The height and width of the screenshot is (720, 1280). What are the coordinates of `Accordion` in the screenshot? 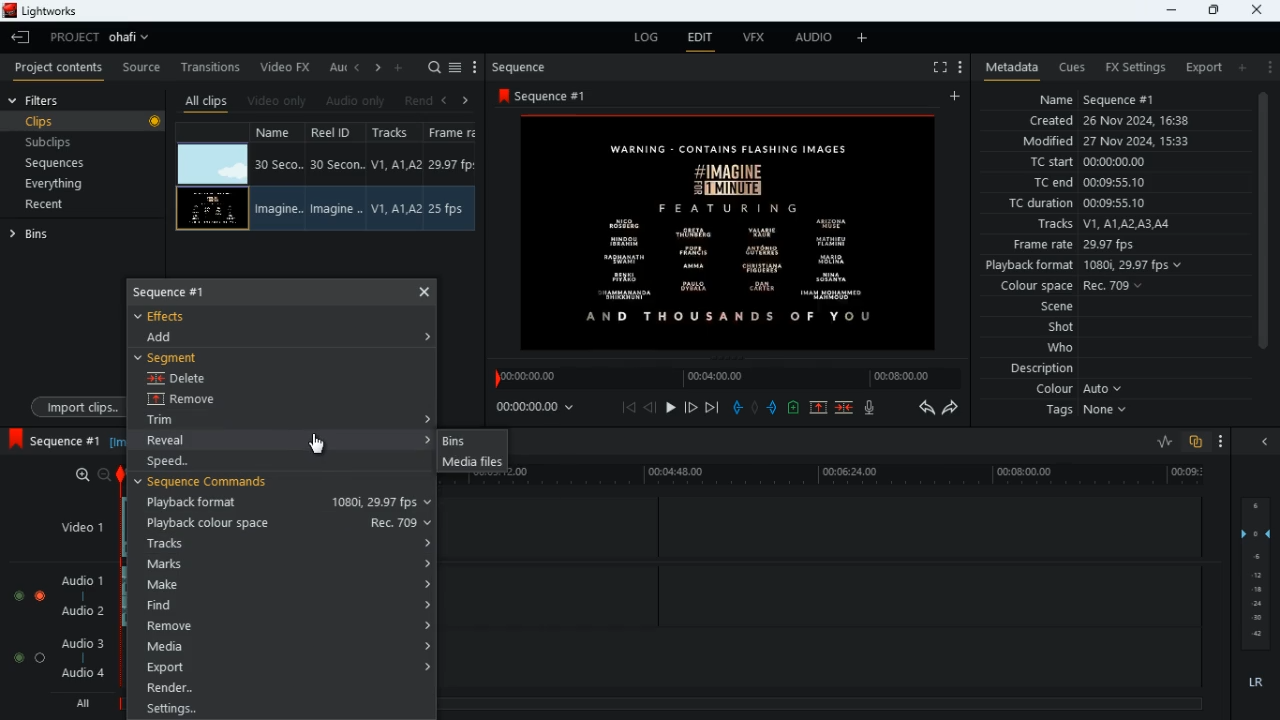 It's located at (426, 440).